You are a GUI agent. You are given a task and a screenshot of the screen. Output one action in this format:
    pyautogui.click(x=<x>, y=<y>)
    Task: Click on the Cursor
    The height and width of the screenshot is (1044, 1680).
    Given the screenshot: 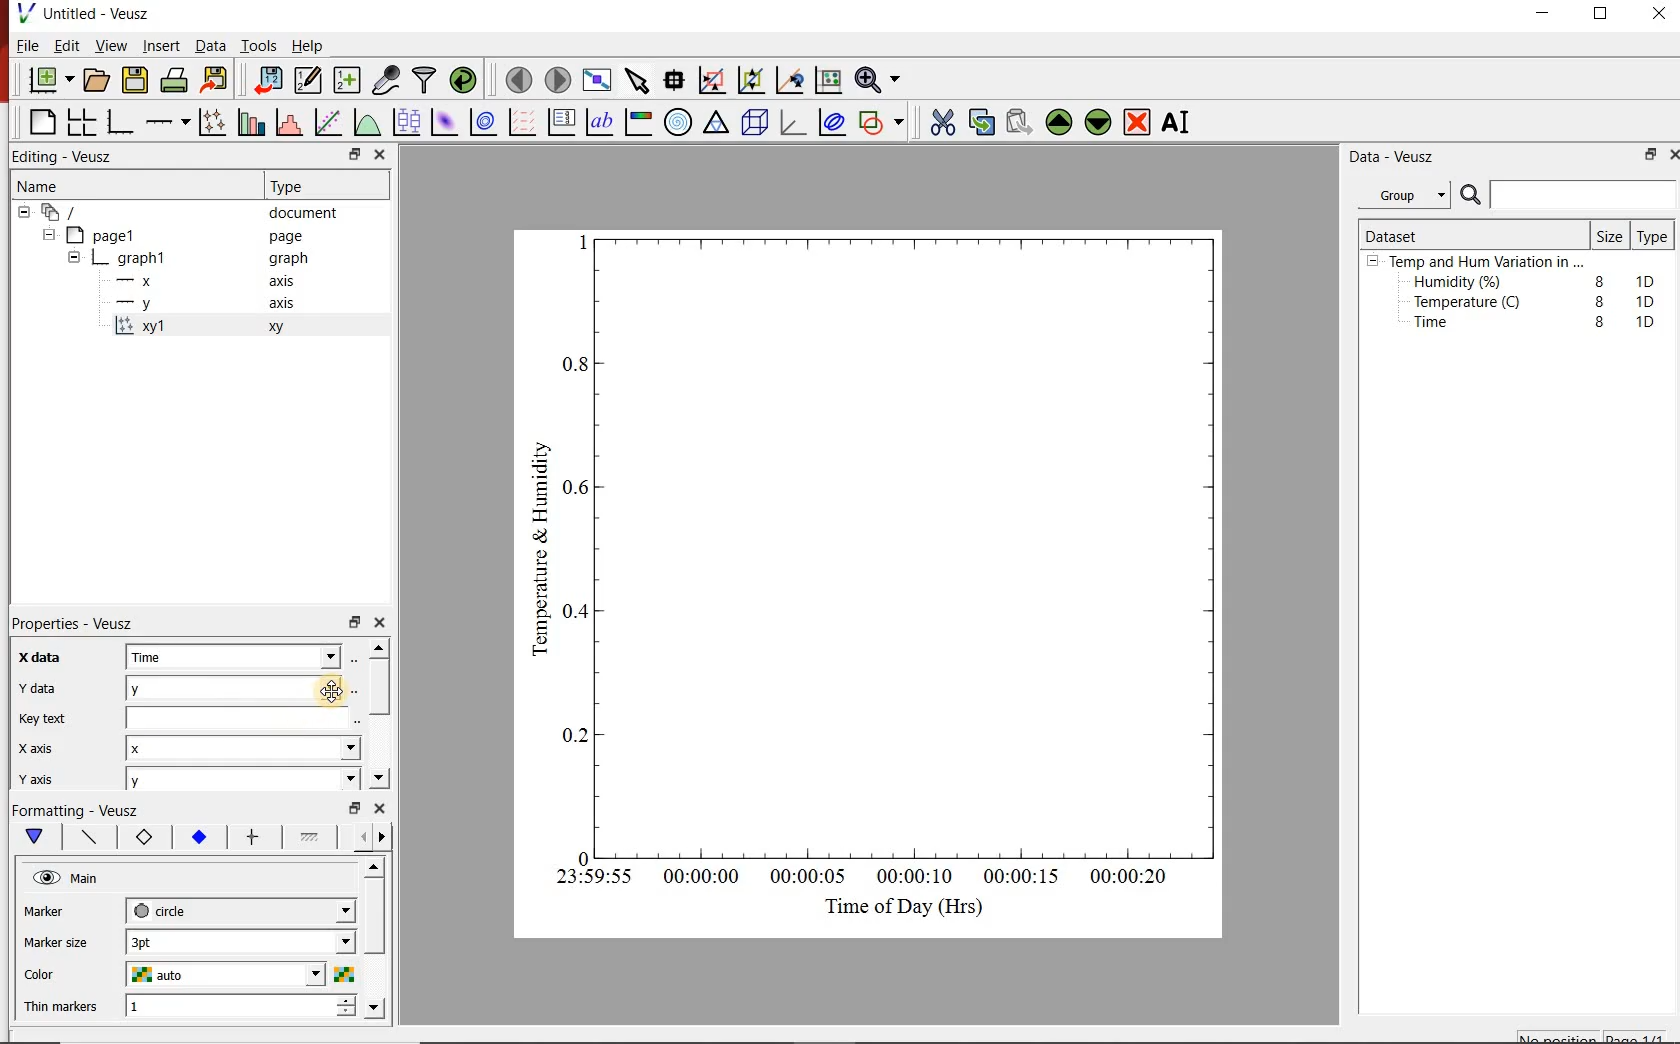 What is the action you would take?
    pyautogui.click(x=312, y=689)
    